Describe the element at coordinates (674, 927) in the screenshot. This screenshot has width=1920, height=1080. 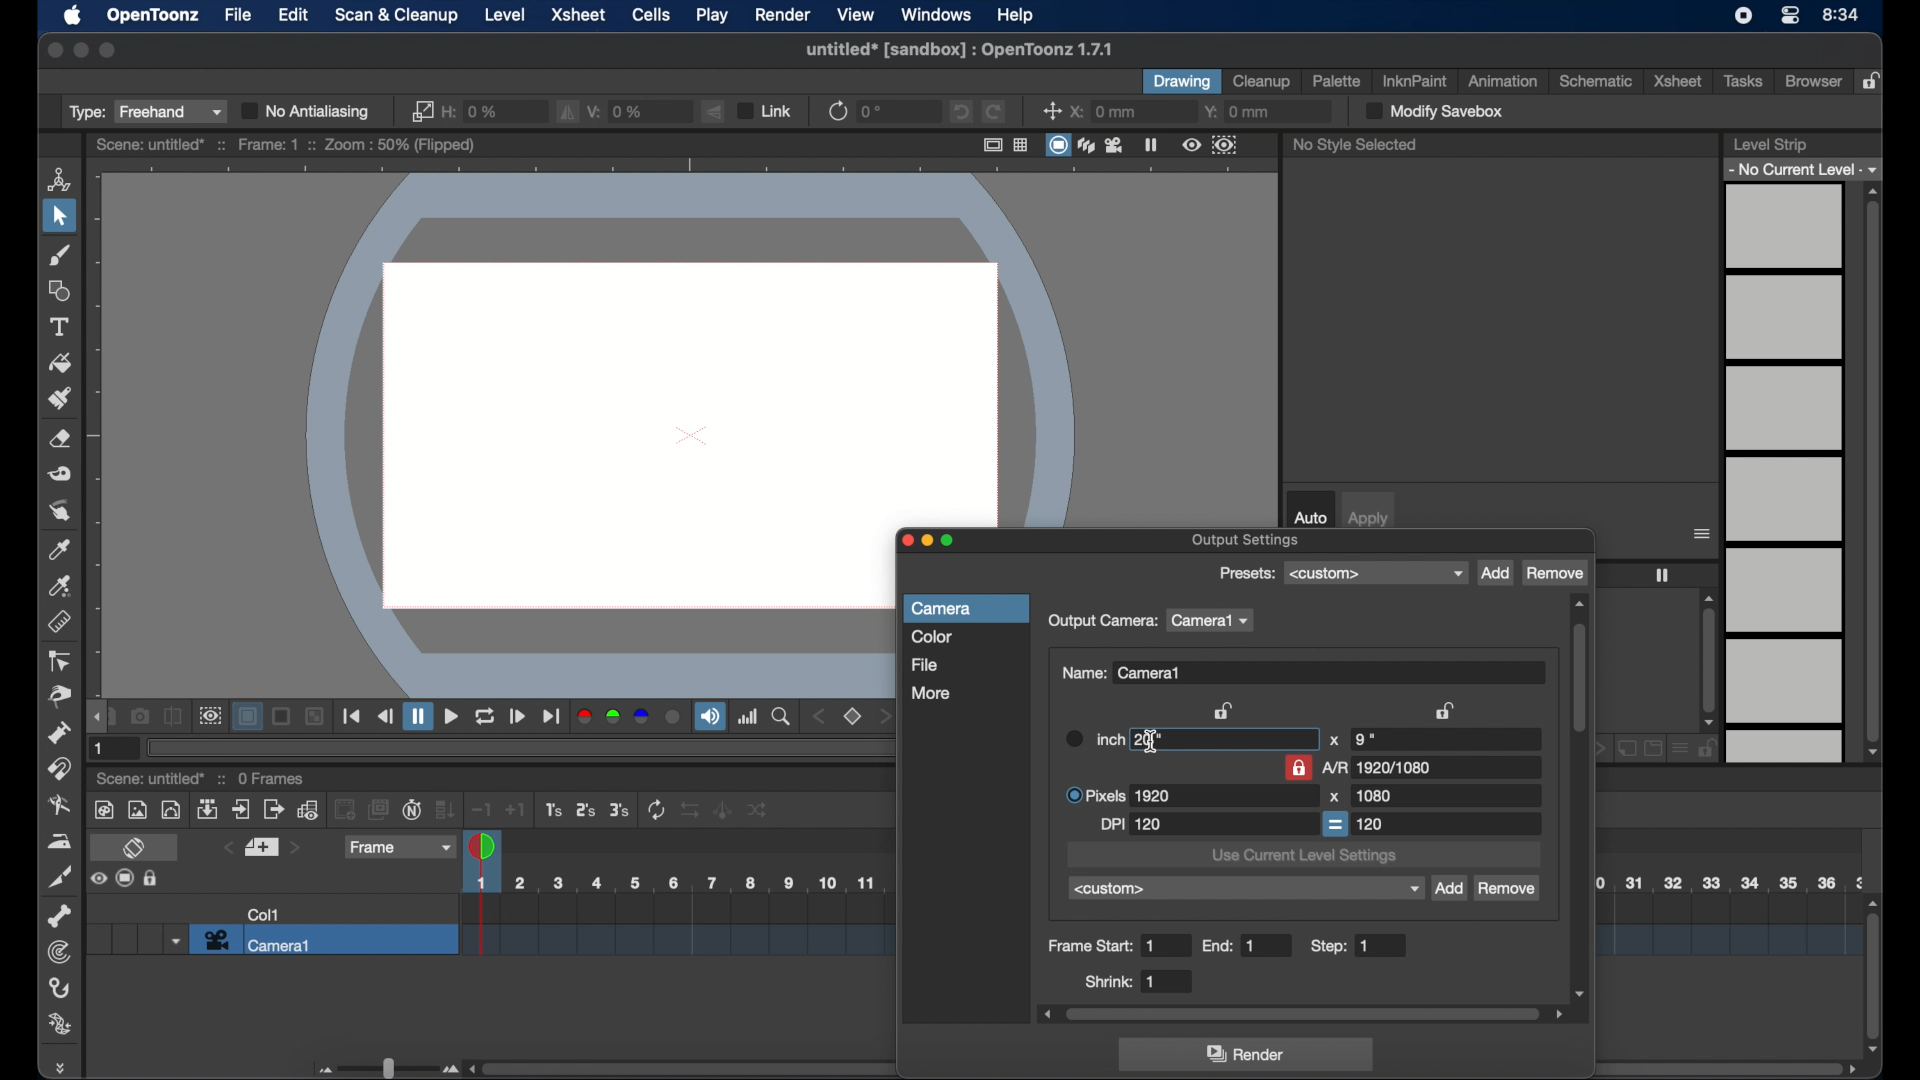
I see `scene` at that location.